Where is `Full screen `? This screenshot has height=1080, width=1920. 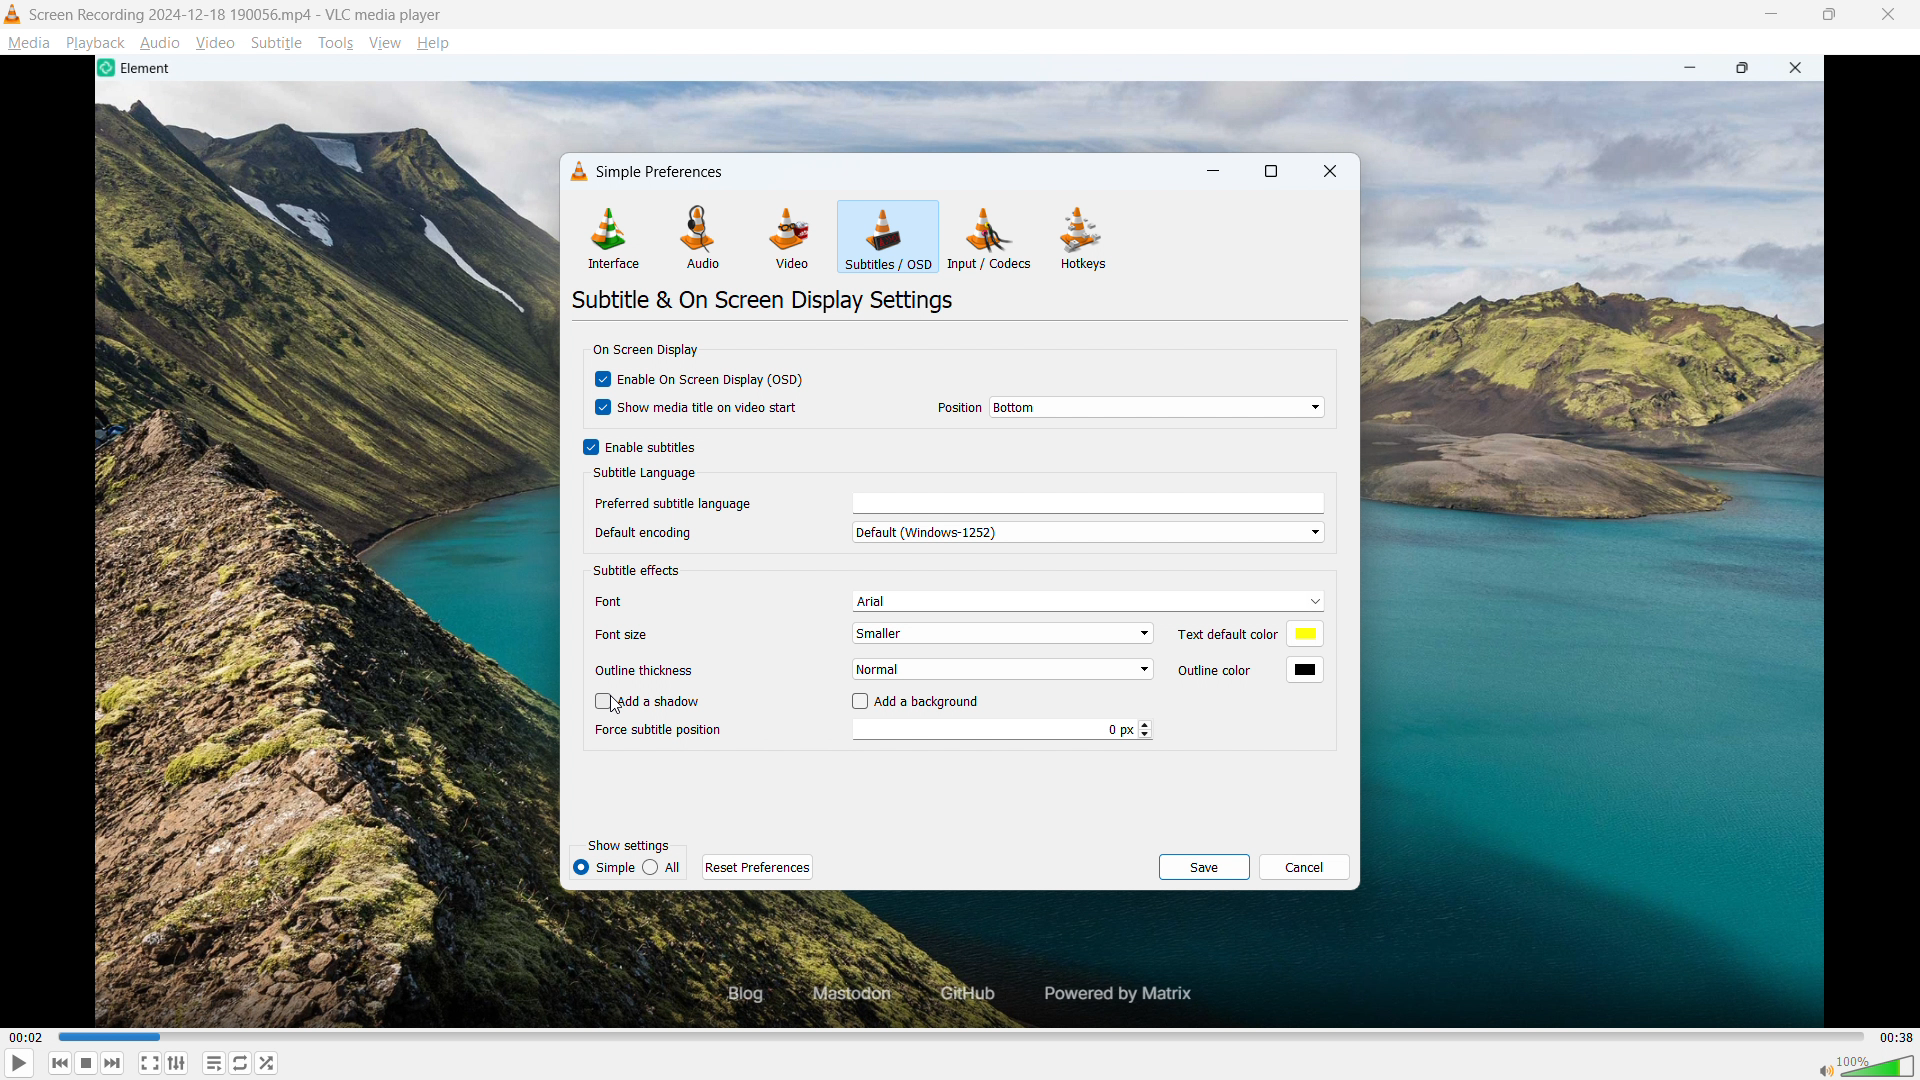 Full screen  is located at coordinates (149, 1062).